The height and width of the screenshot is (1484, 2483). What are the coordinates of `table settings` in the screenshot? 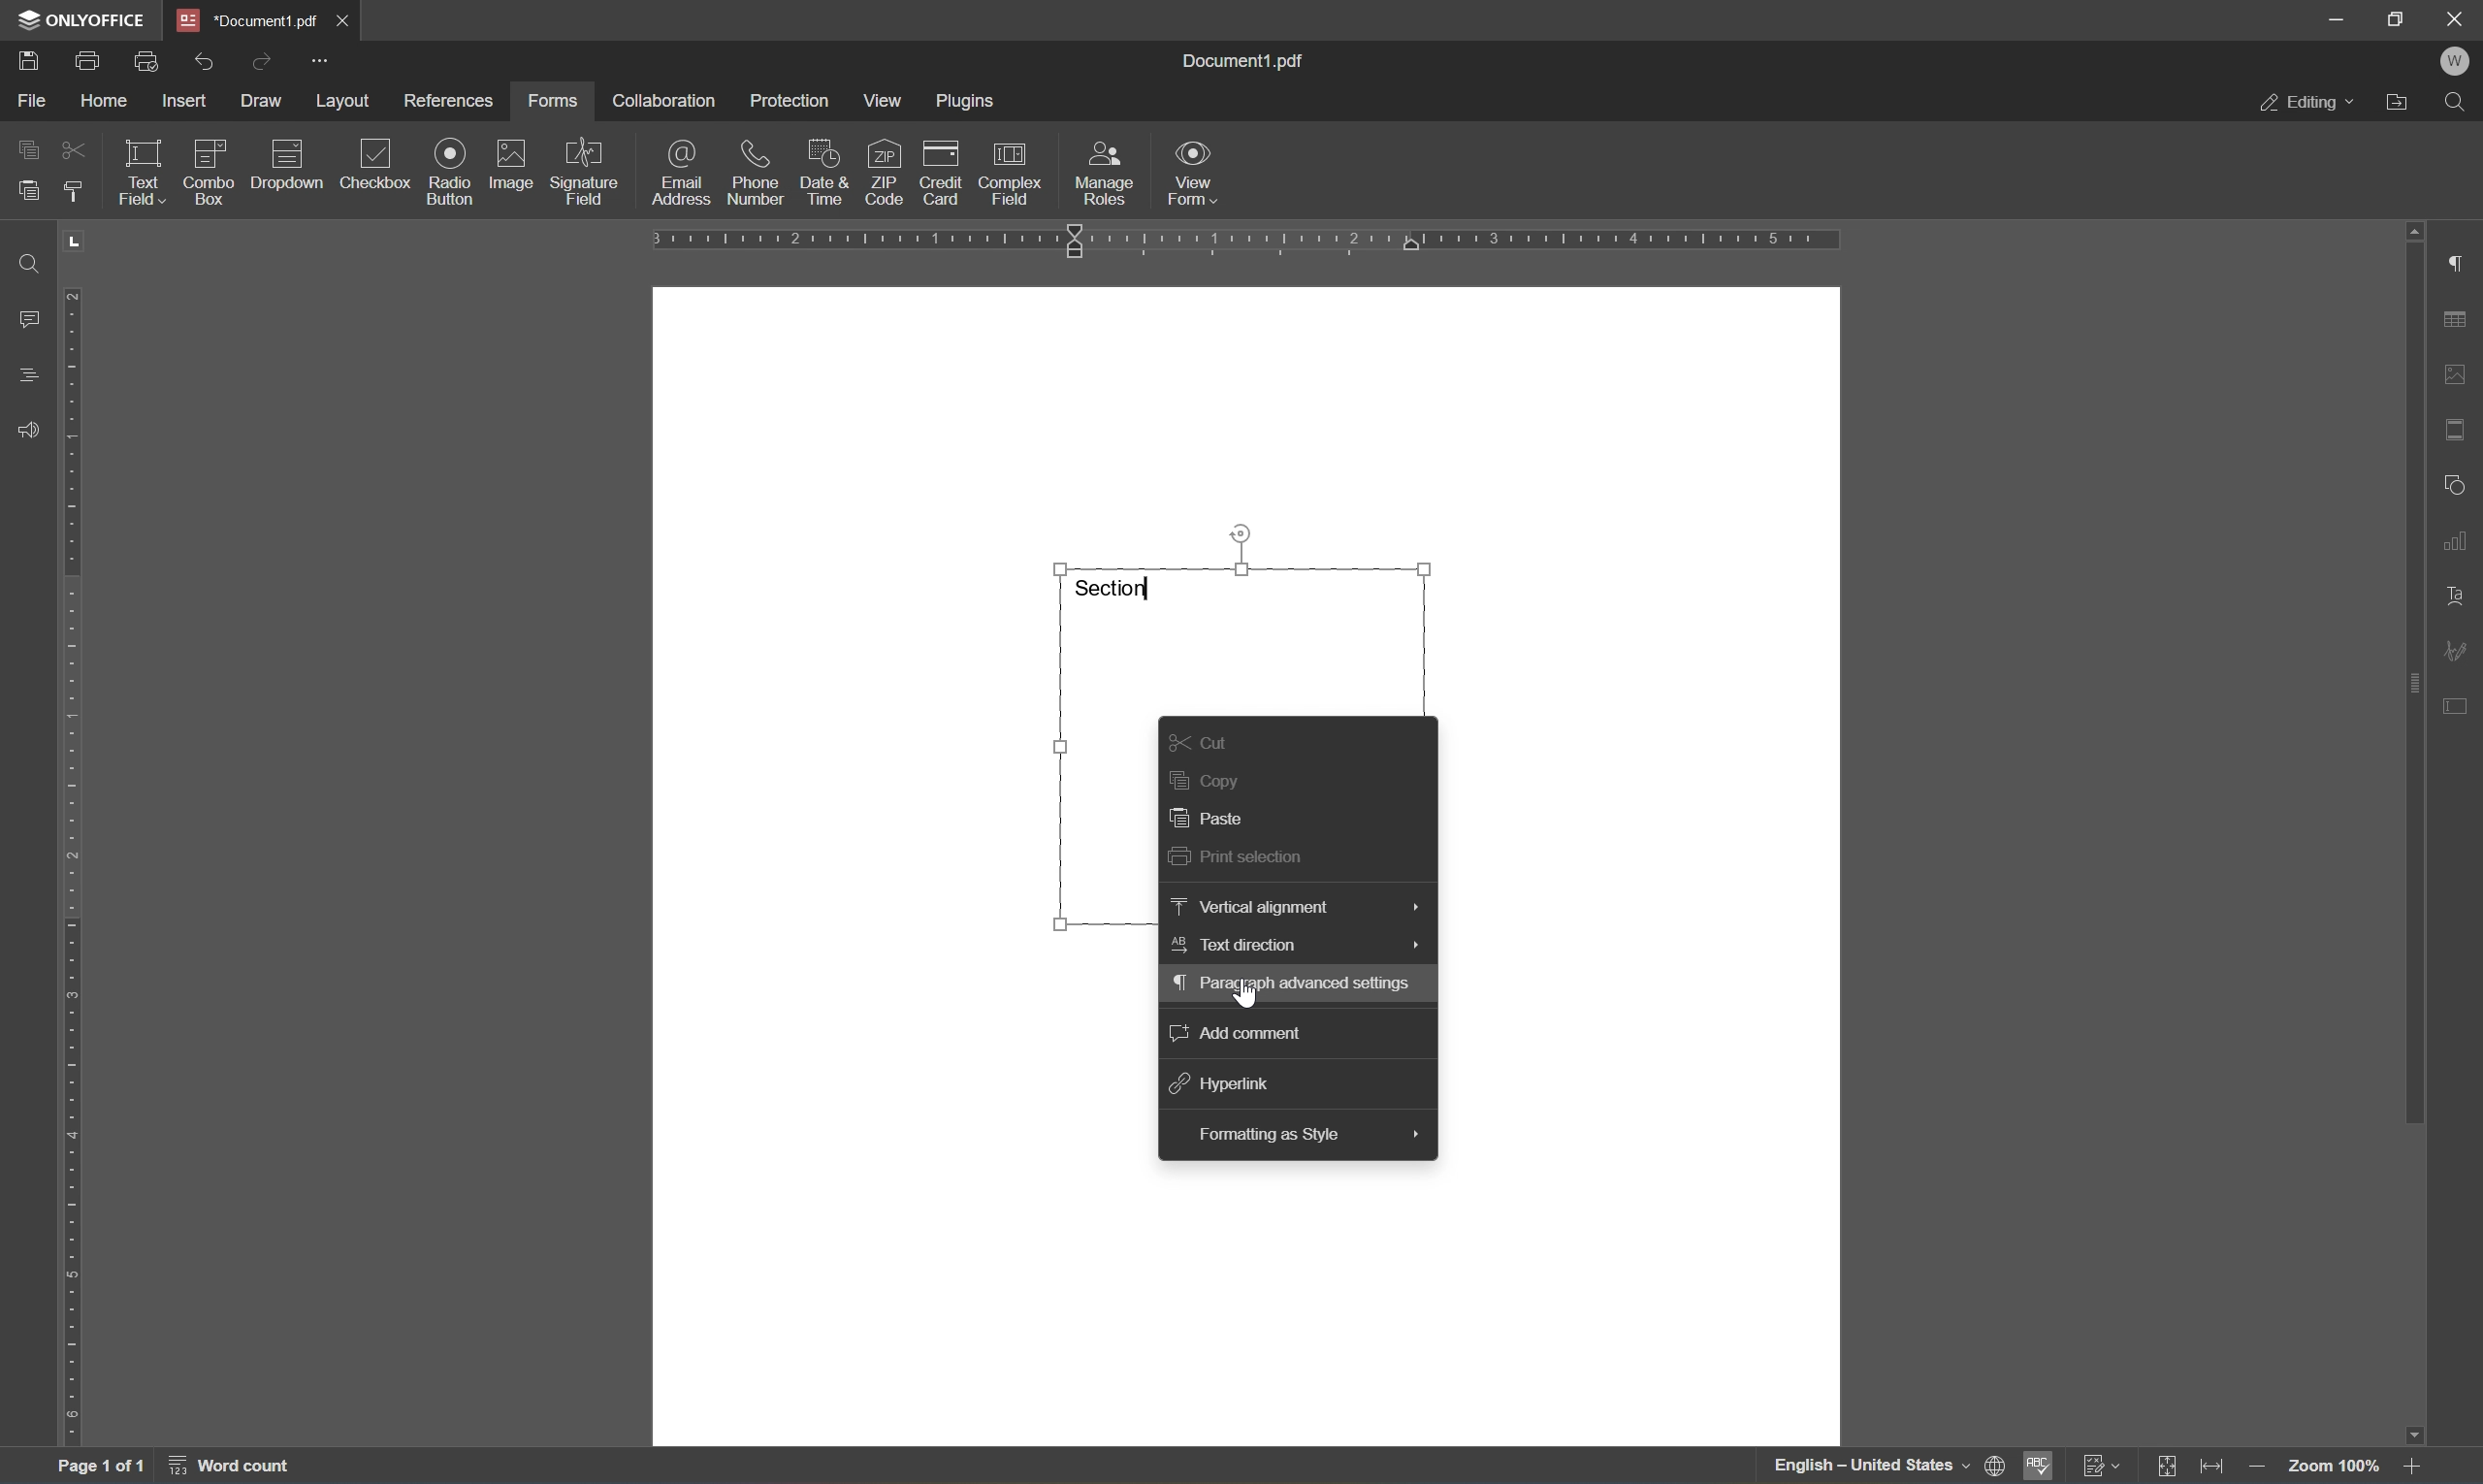 It's located at (2457, 323).